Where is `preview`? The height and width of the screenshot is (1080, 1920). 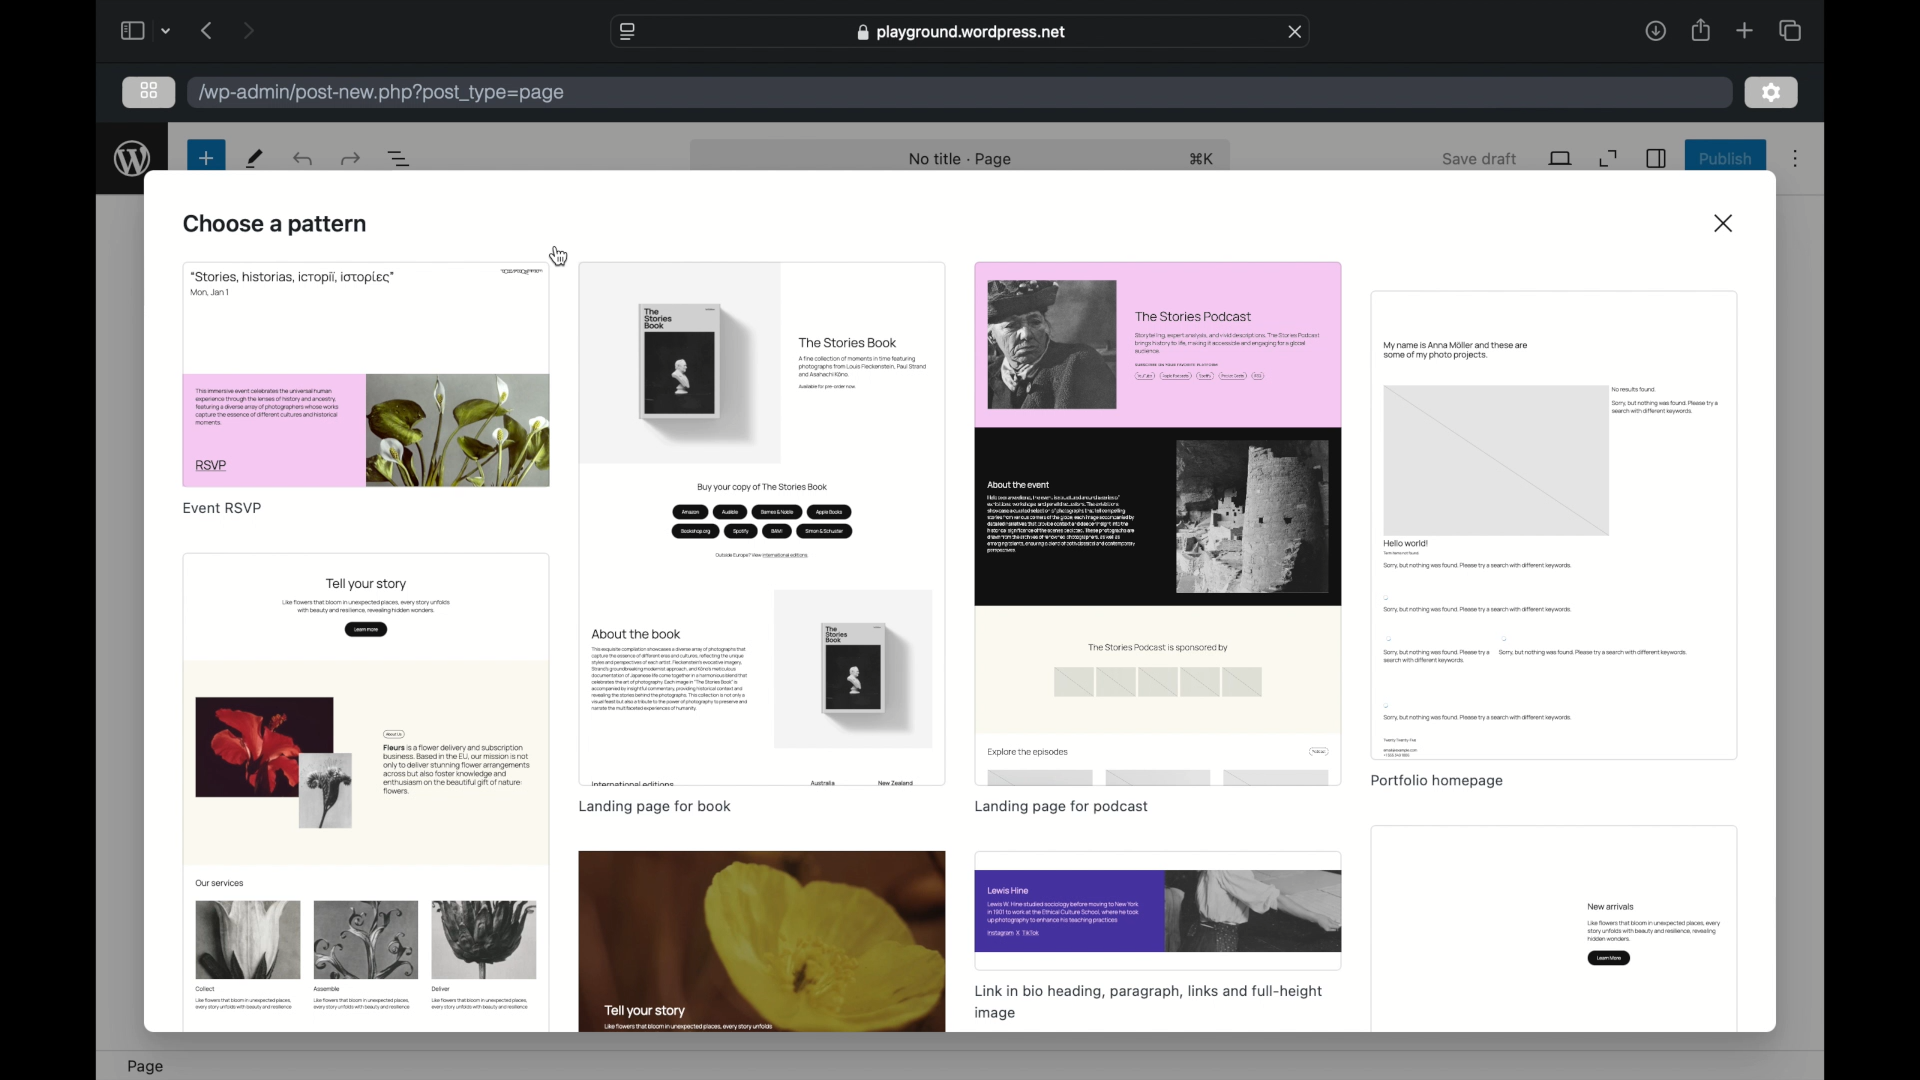
preview is located at coordinates (761, 526).